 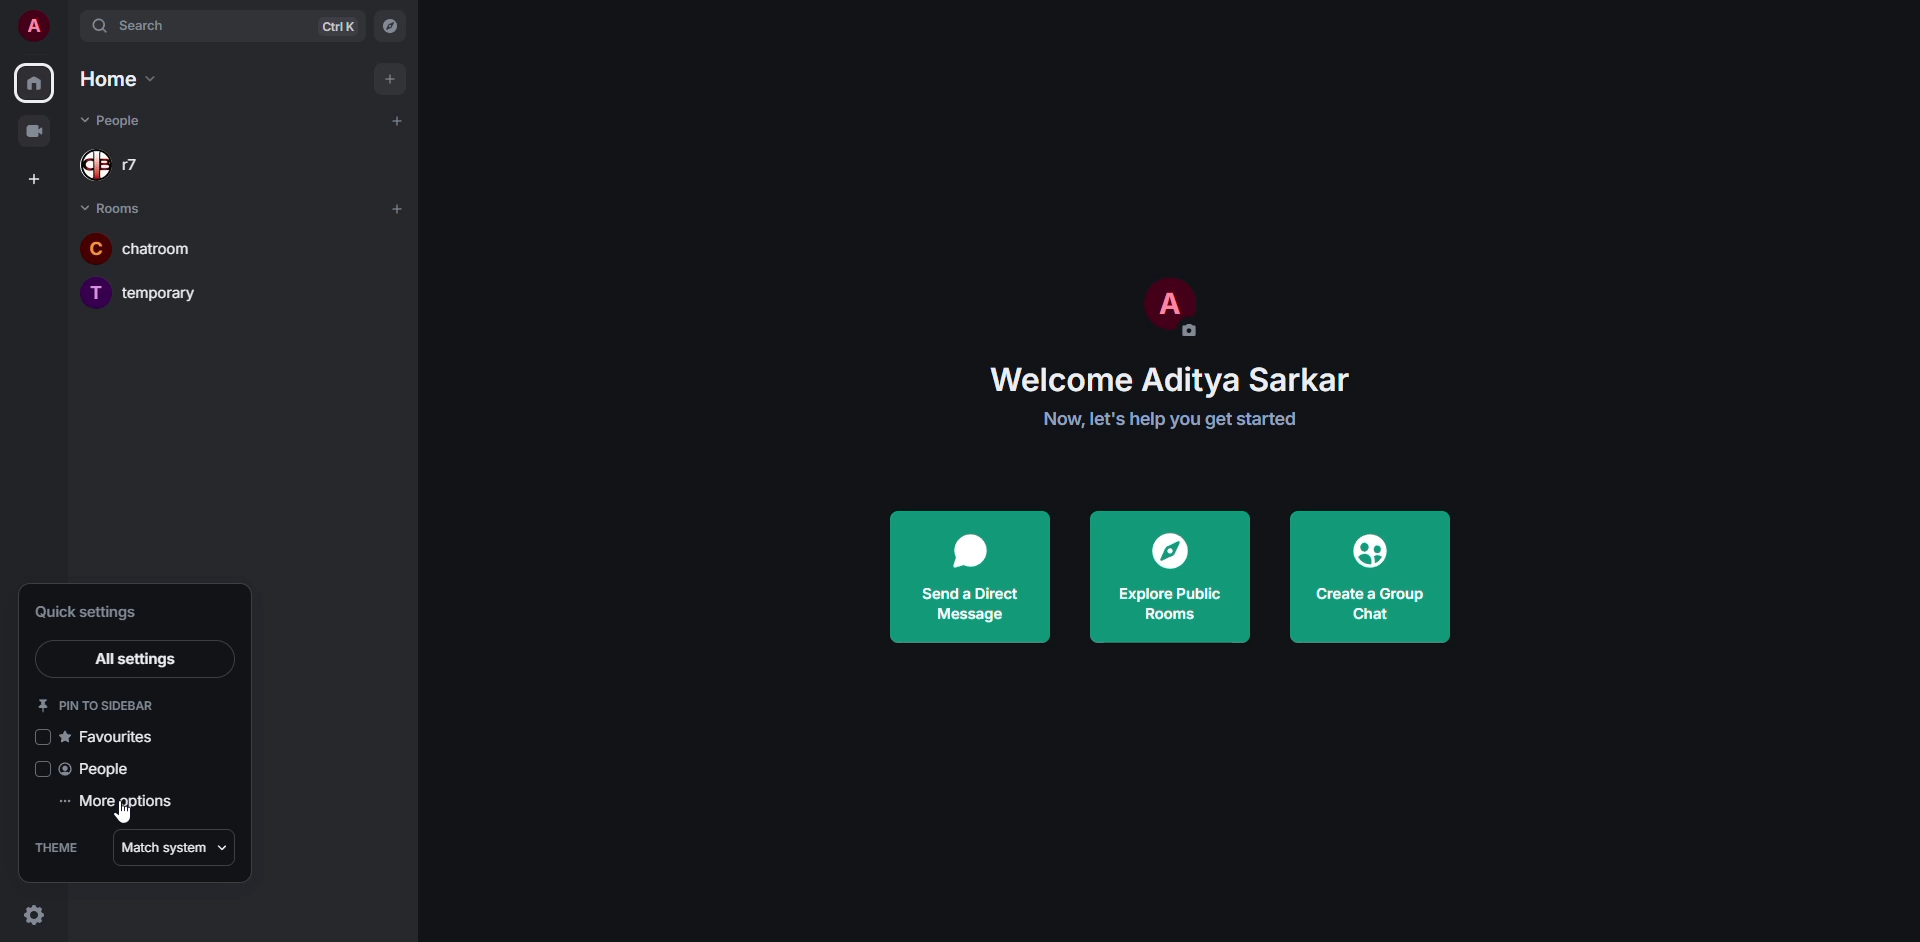 What do you see at coordinates (147, 291) in the screenshot?
I see `temporary` at bounding box center [147, 291].